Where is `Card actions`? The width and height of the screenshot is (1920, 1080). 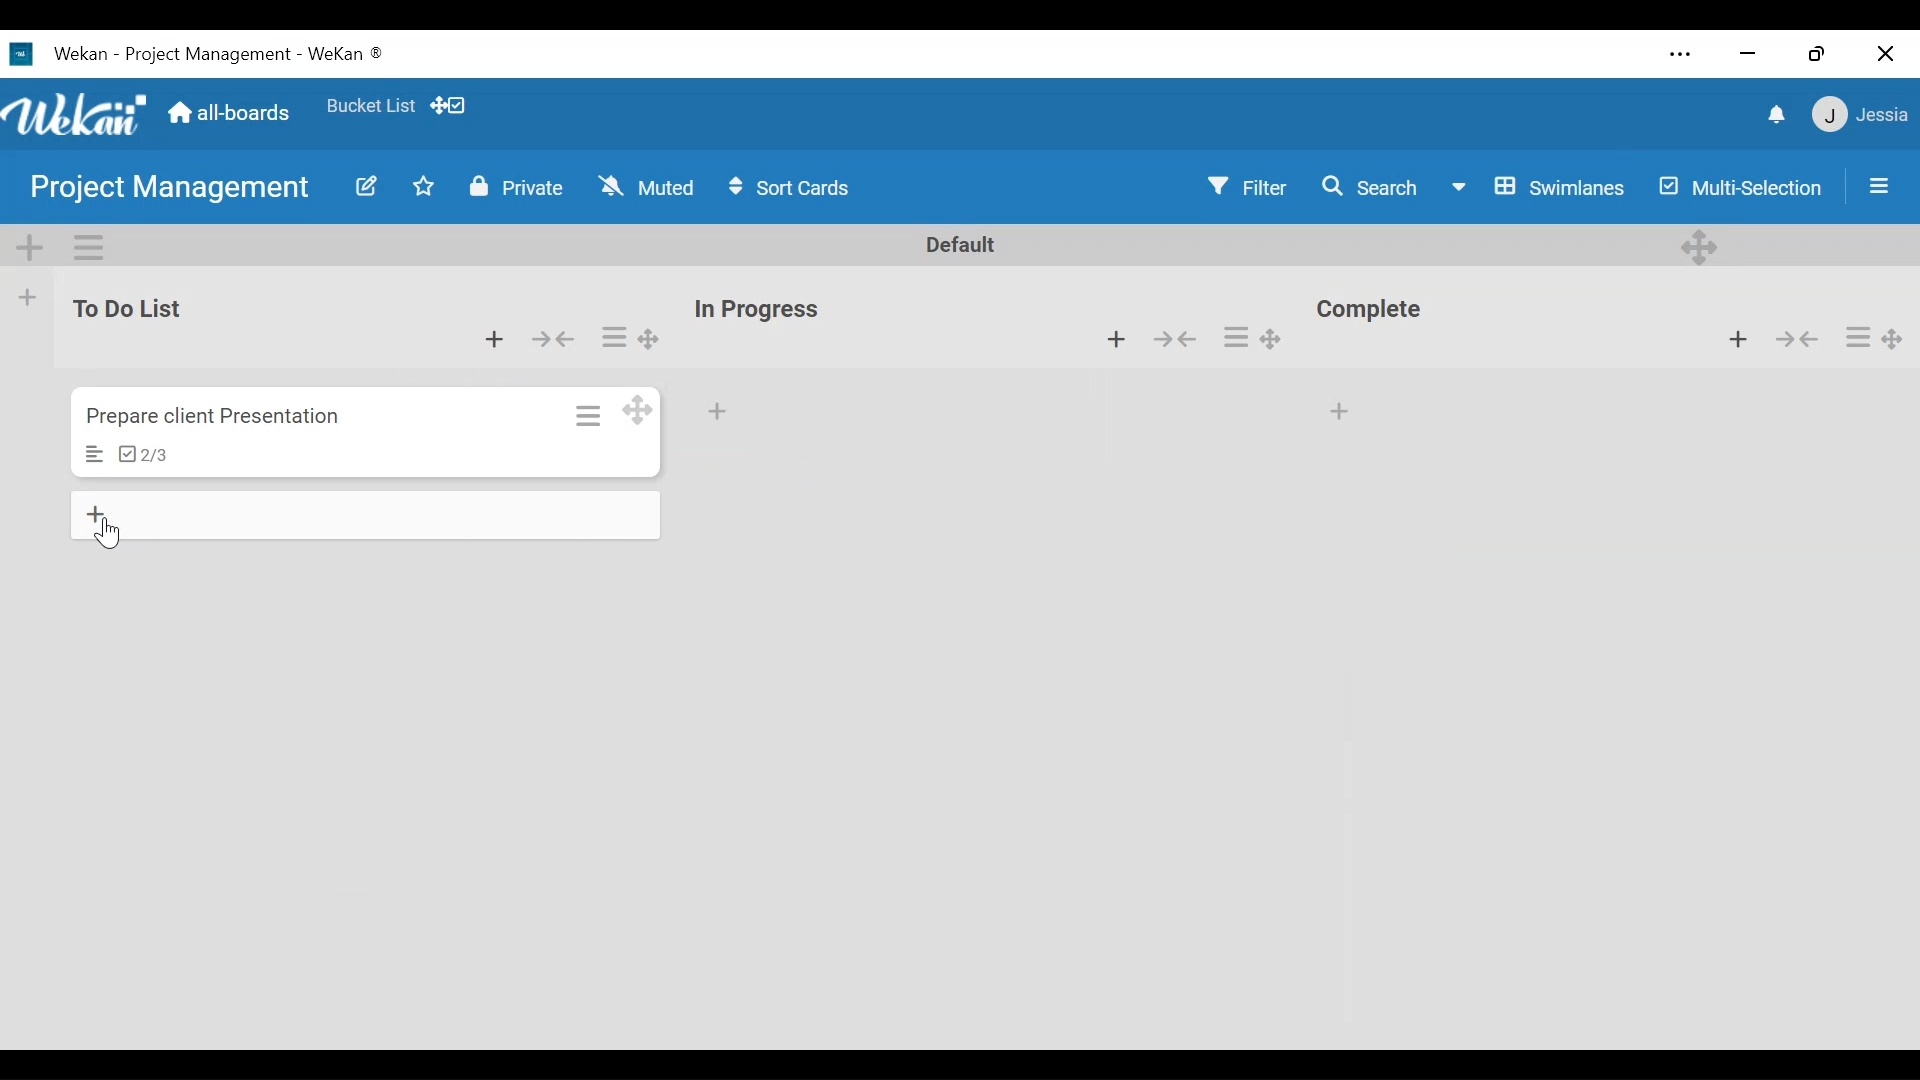 Card actions is located at coordinates (614, 336).